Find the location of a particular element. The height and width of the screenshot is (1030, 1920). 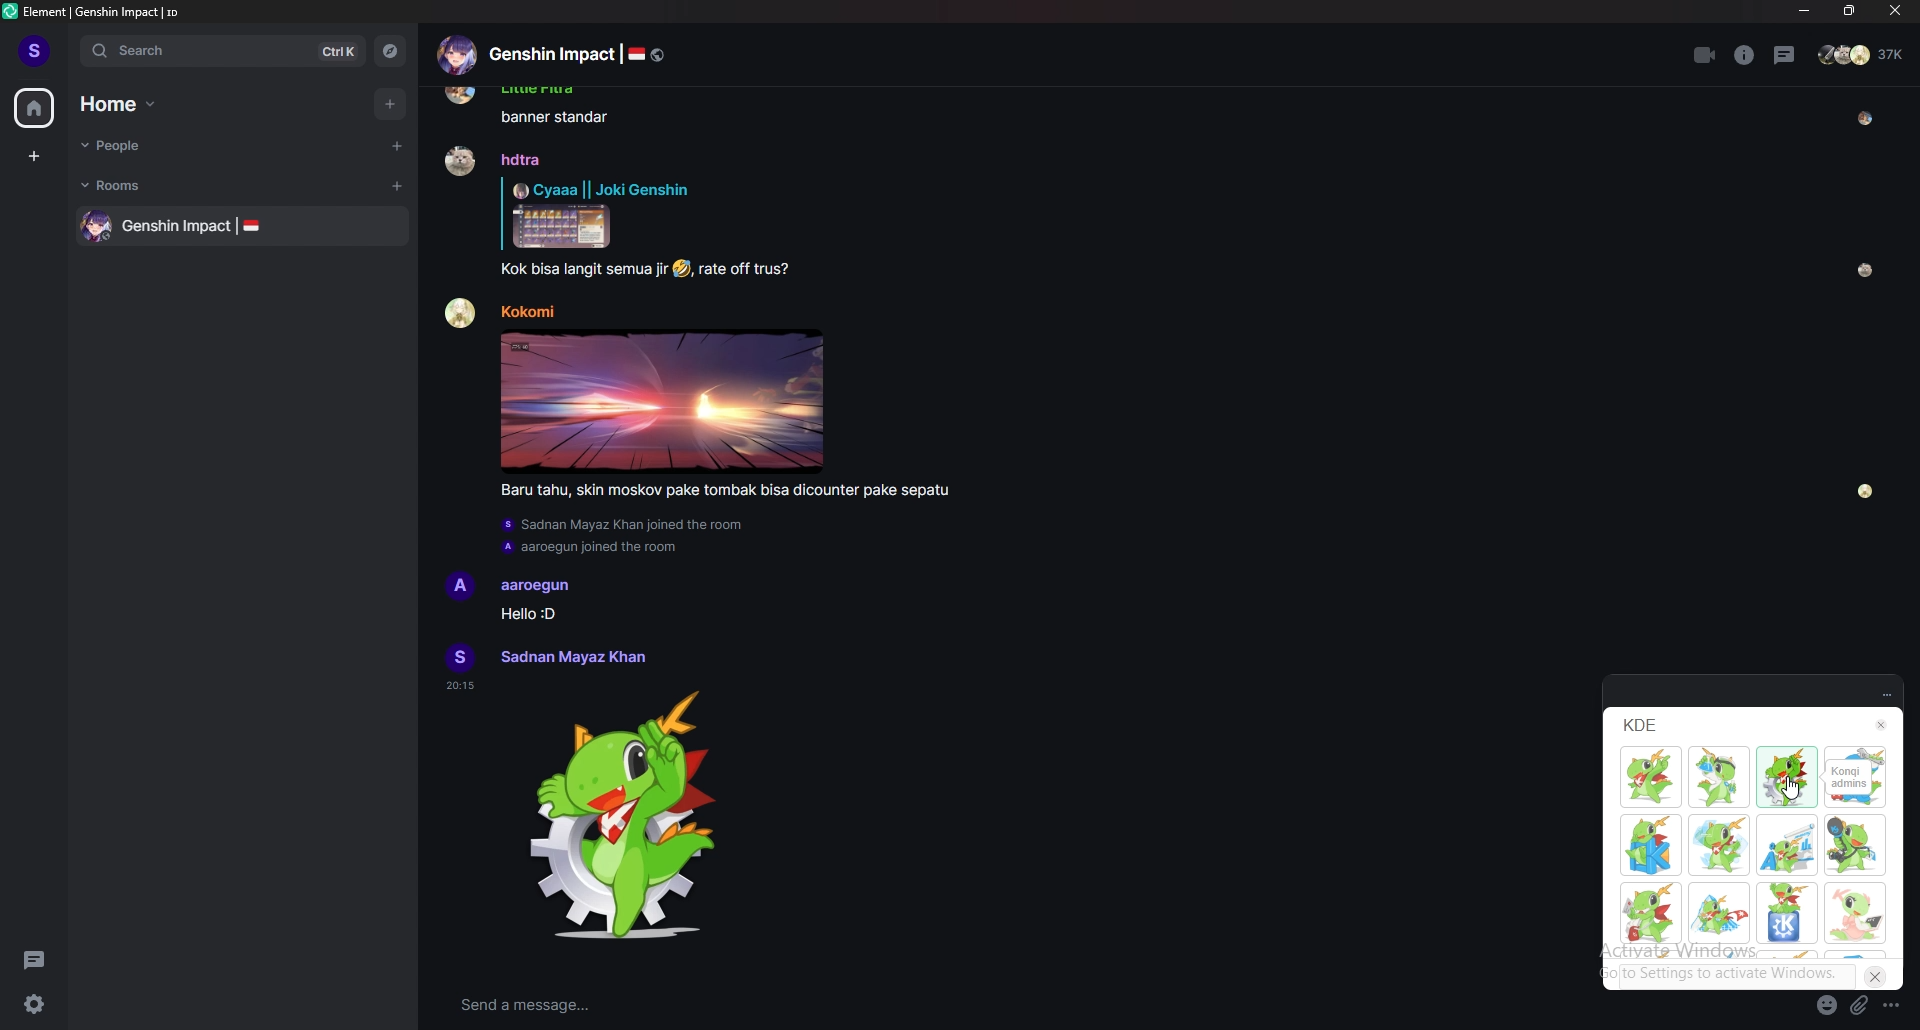

threads is located at coordinates (1785, 55).